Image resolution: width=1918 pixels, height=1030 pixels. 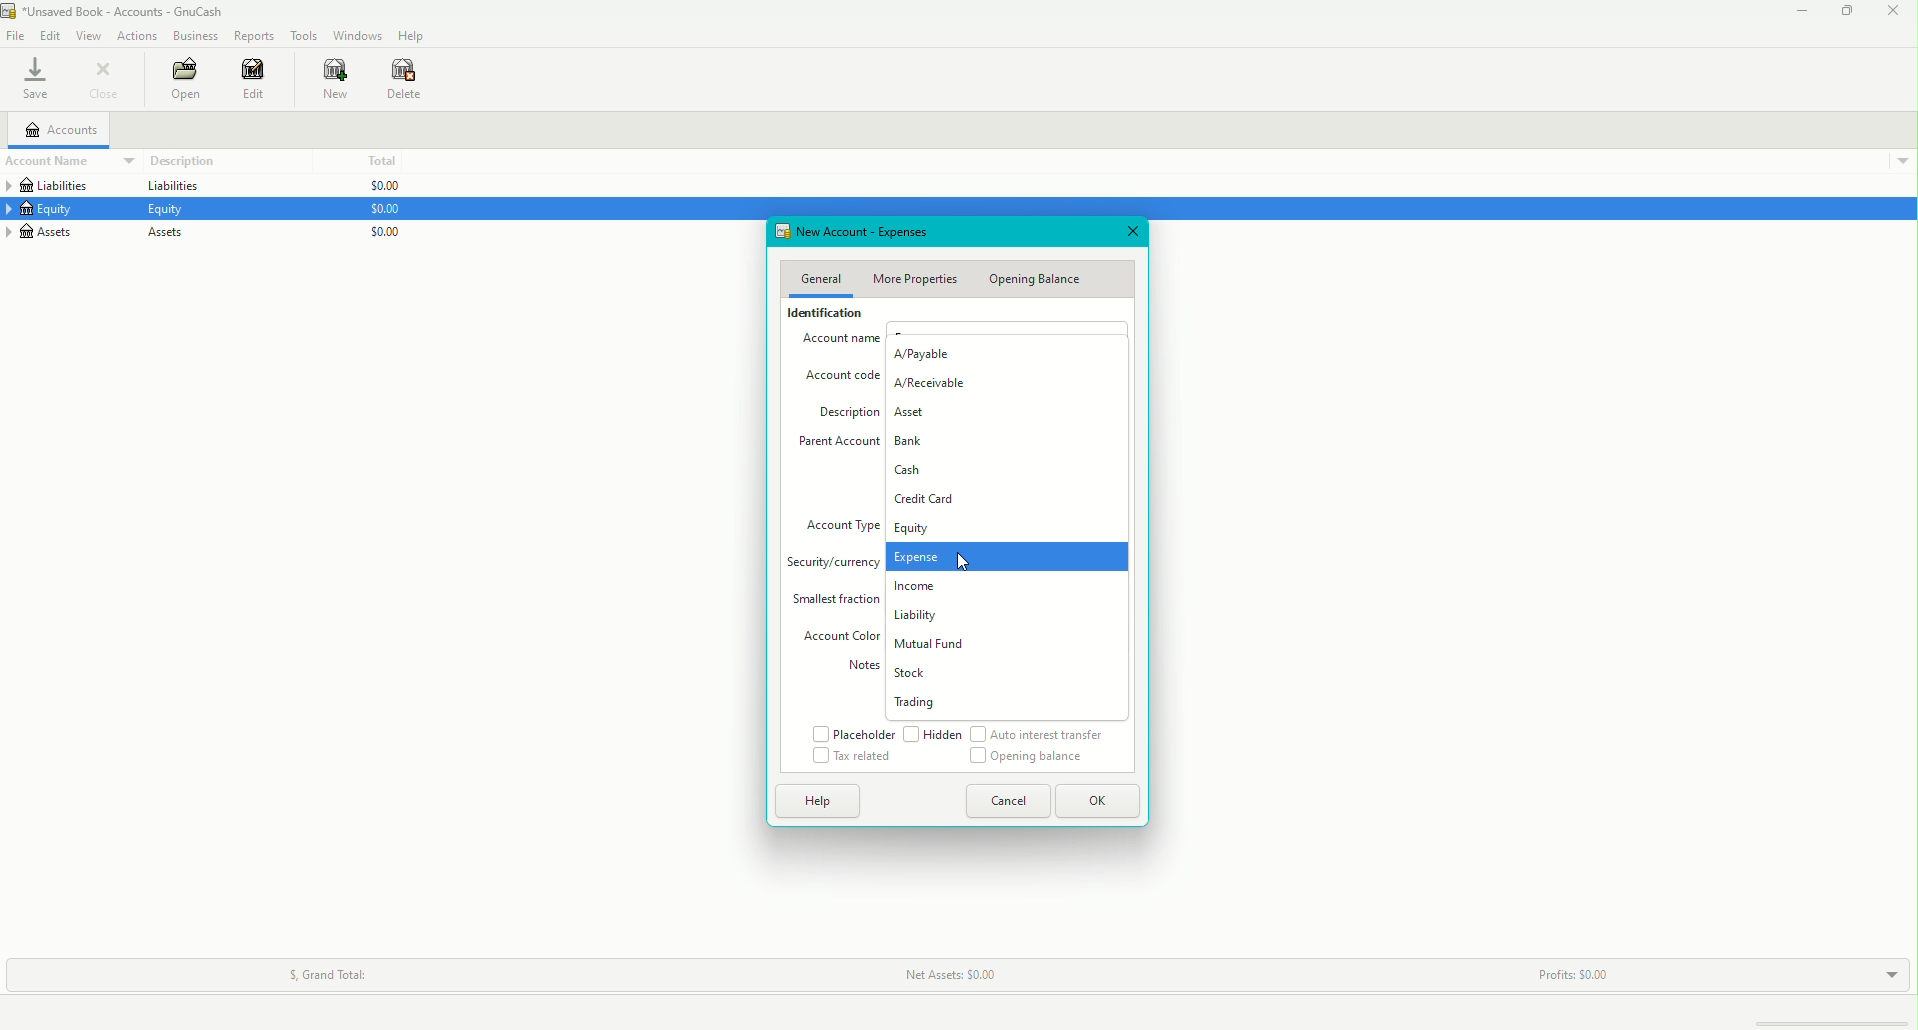 What do you see at coordinates (253, 35) in the screenshot?
I see `Reports` at bounding box center [253, 35].